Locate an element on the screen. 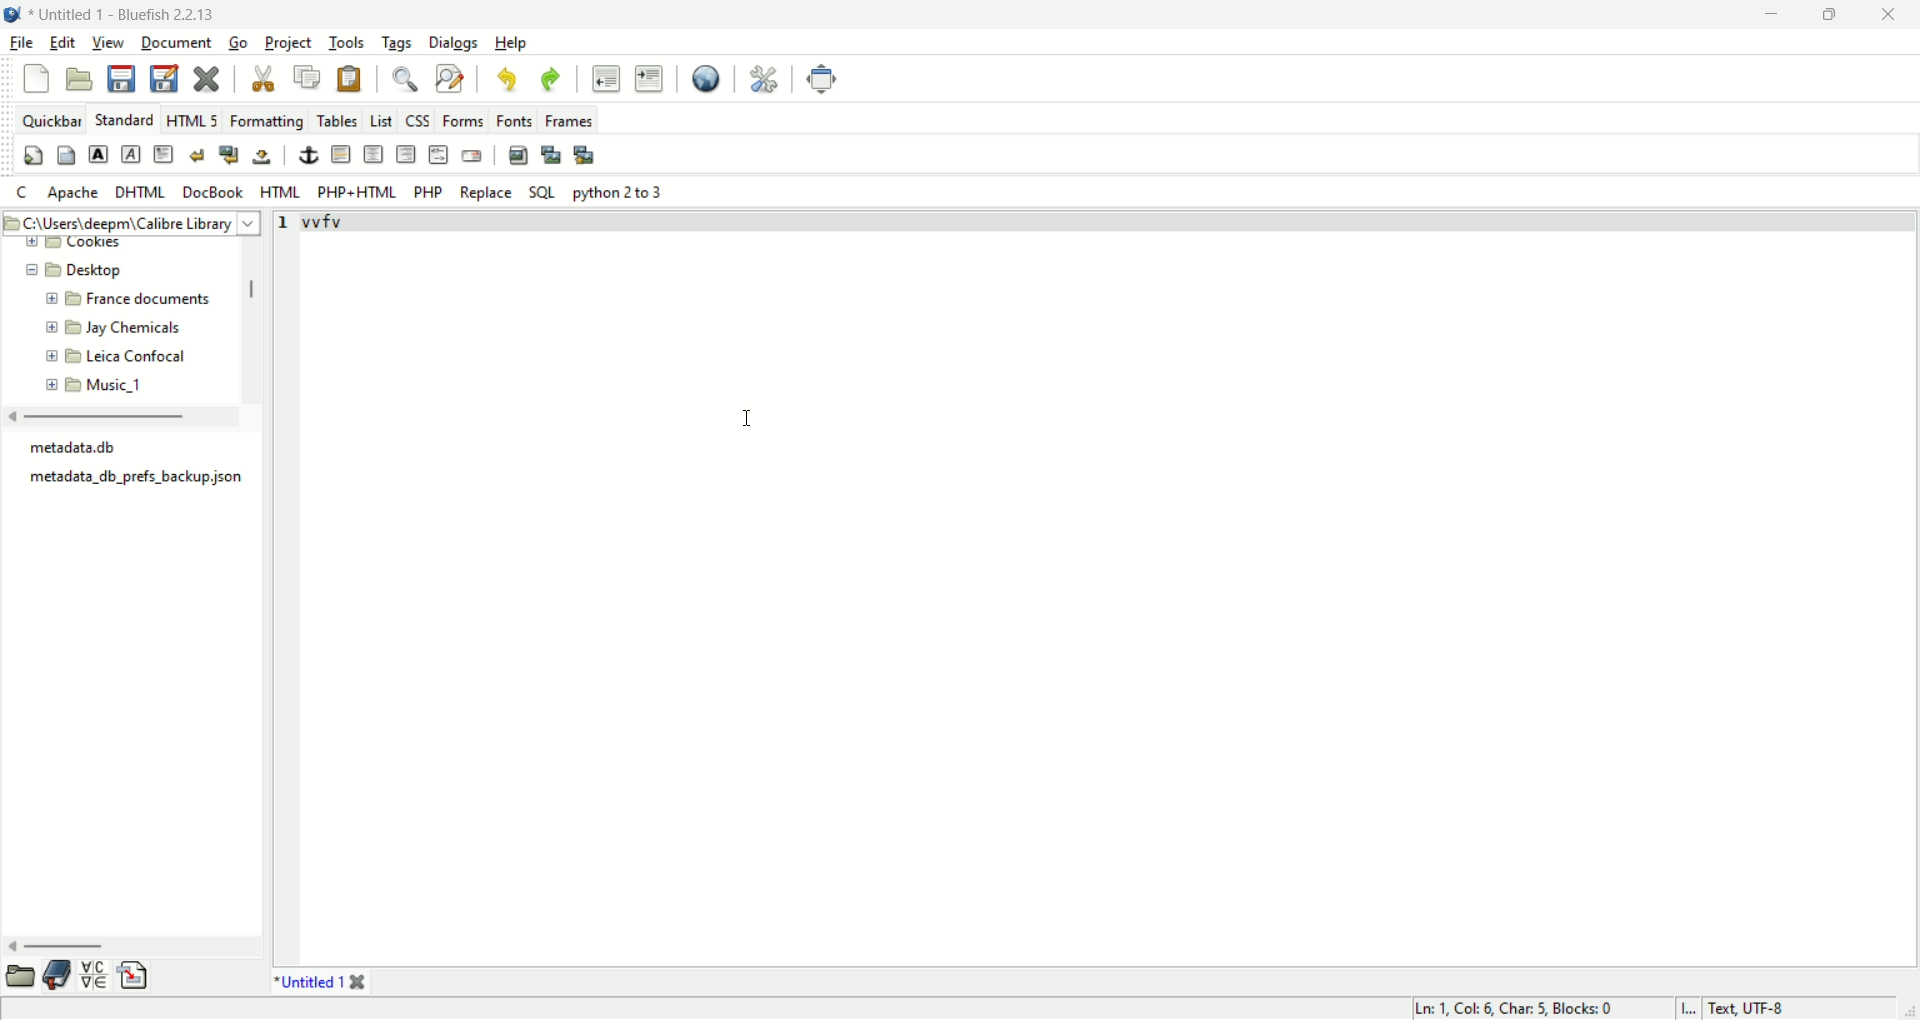 The image size is (1920, 1020). edit preferences is located at coordinates (763, 77).